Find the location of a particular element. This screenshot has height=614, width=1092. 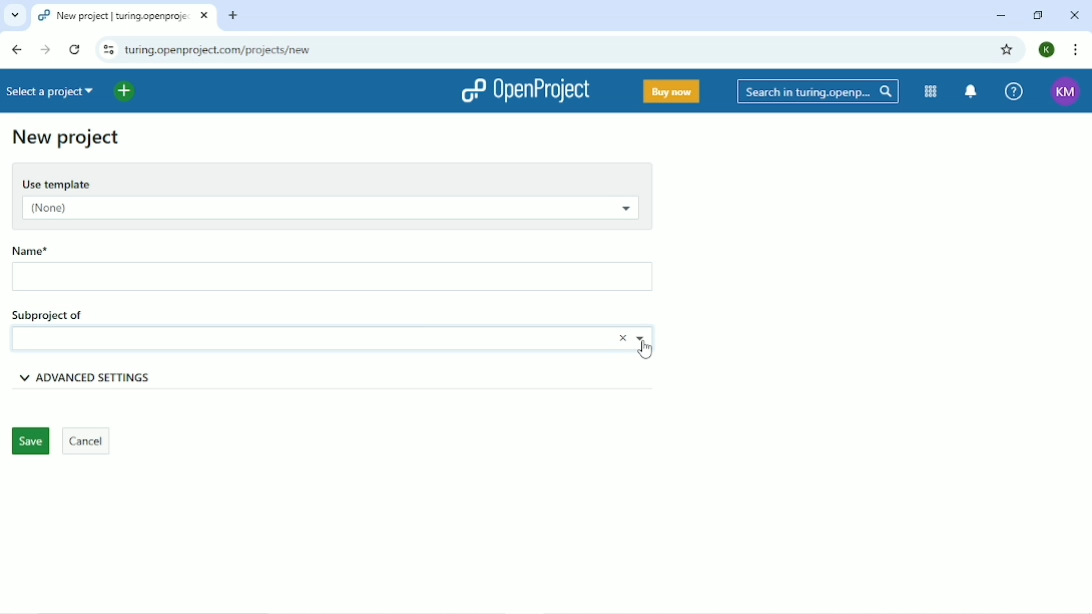

close is located at coordinates (206, 14).